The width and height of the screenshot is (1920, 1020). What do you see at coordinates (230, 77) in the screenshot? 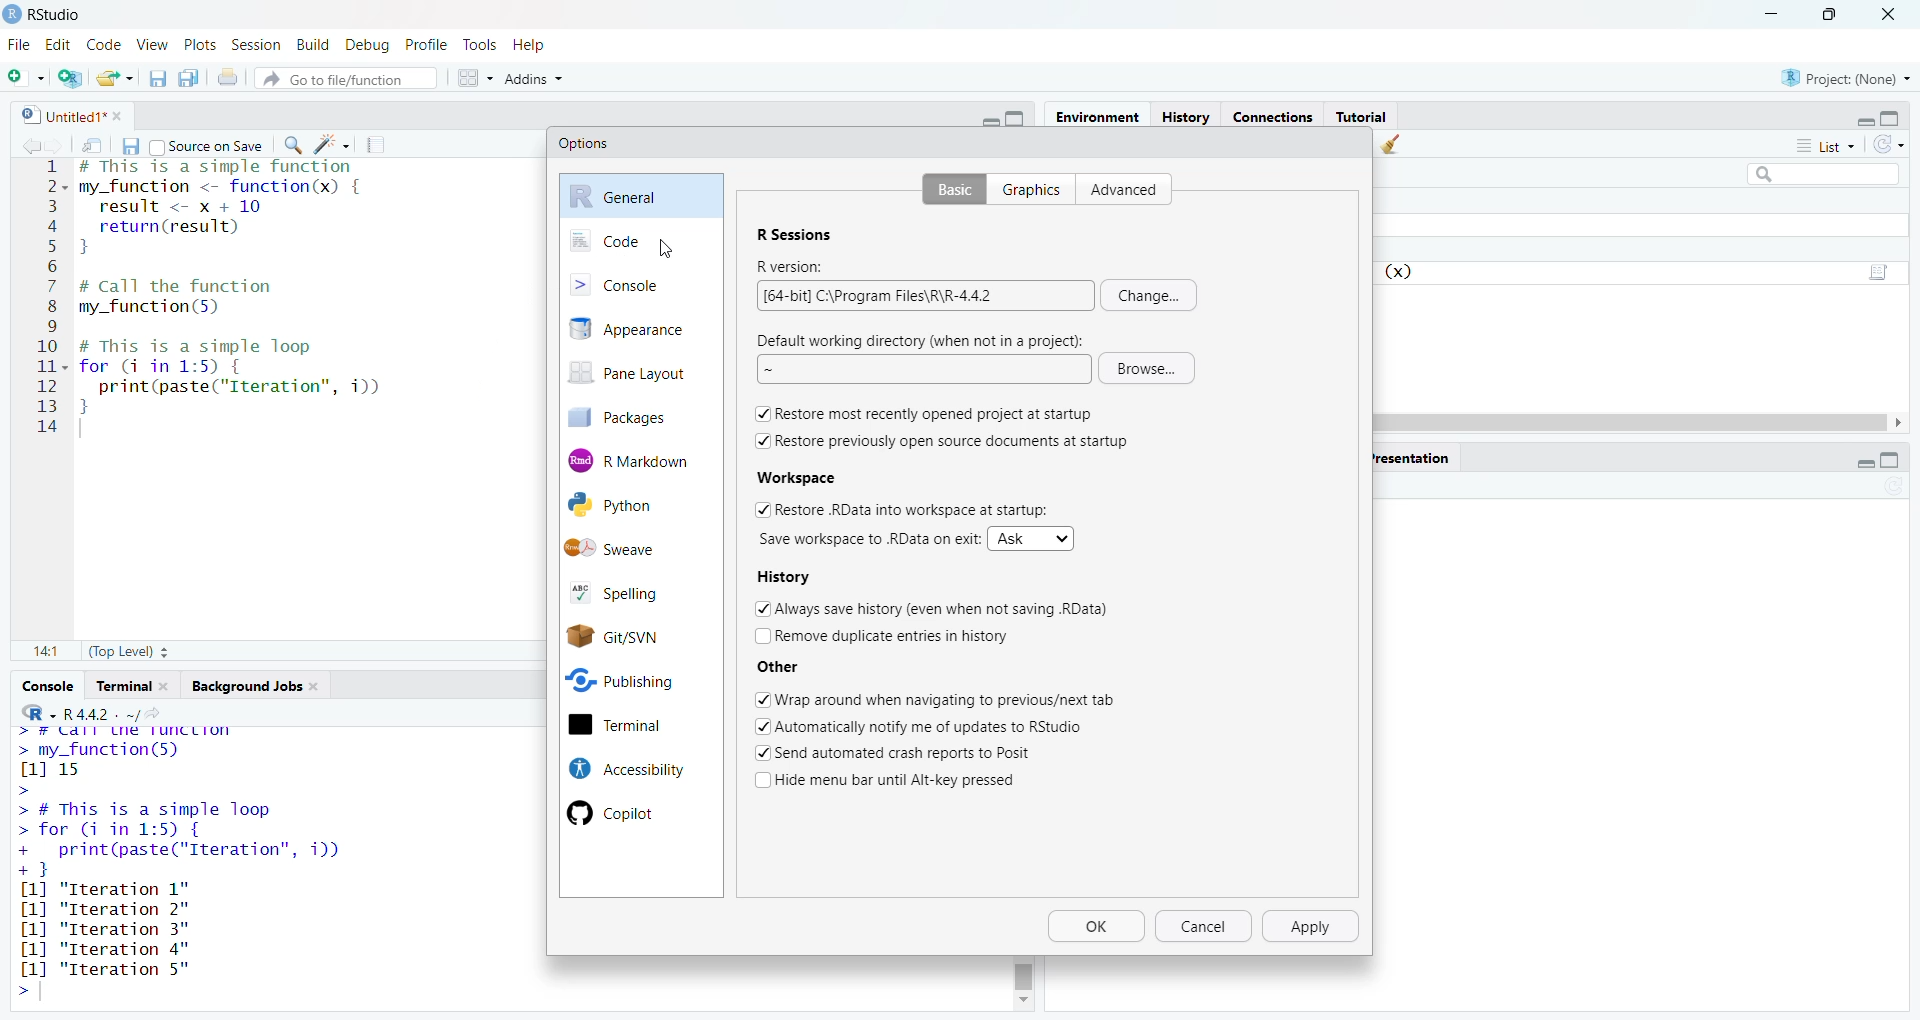
I see `print the current file` at bounding box center [230, 77].